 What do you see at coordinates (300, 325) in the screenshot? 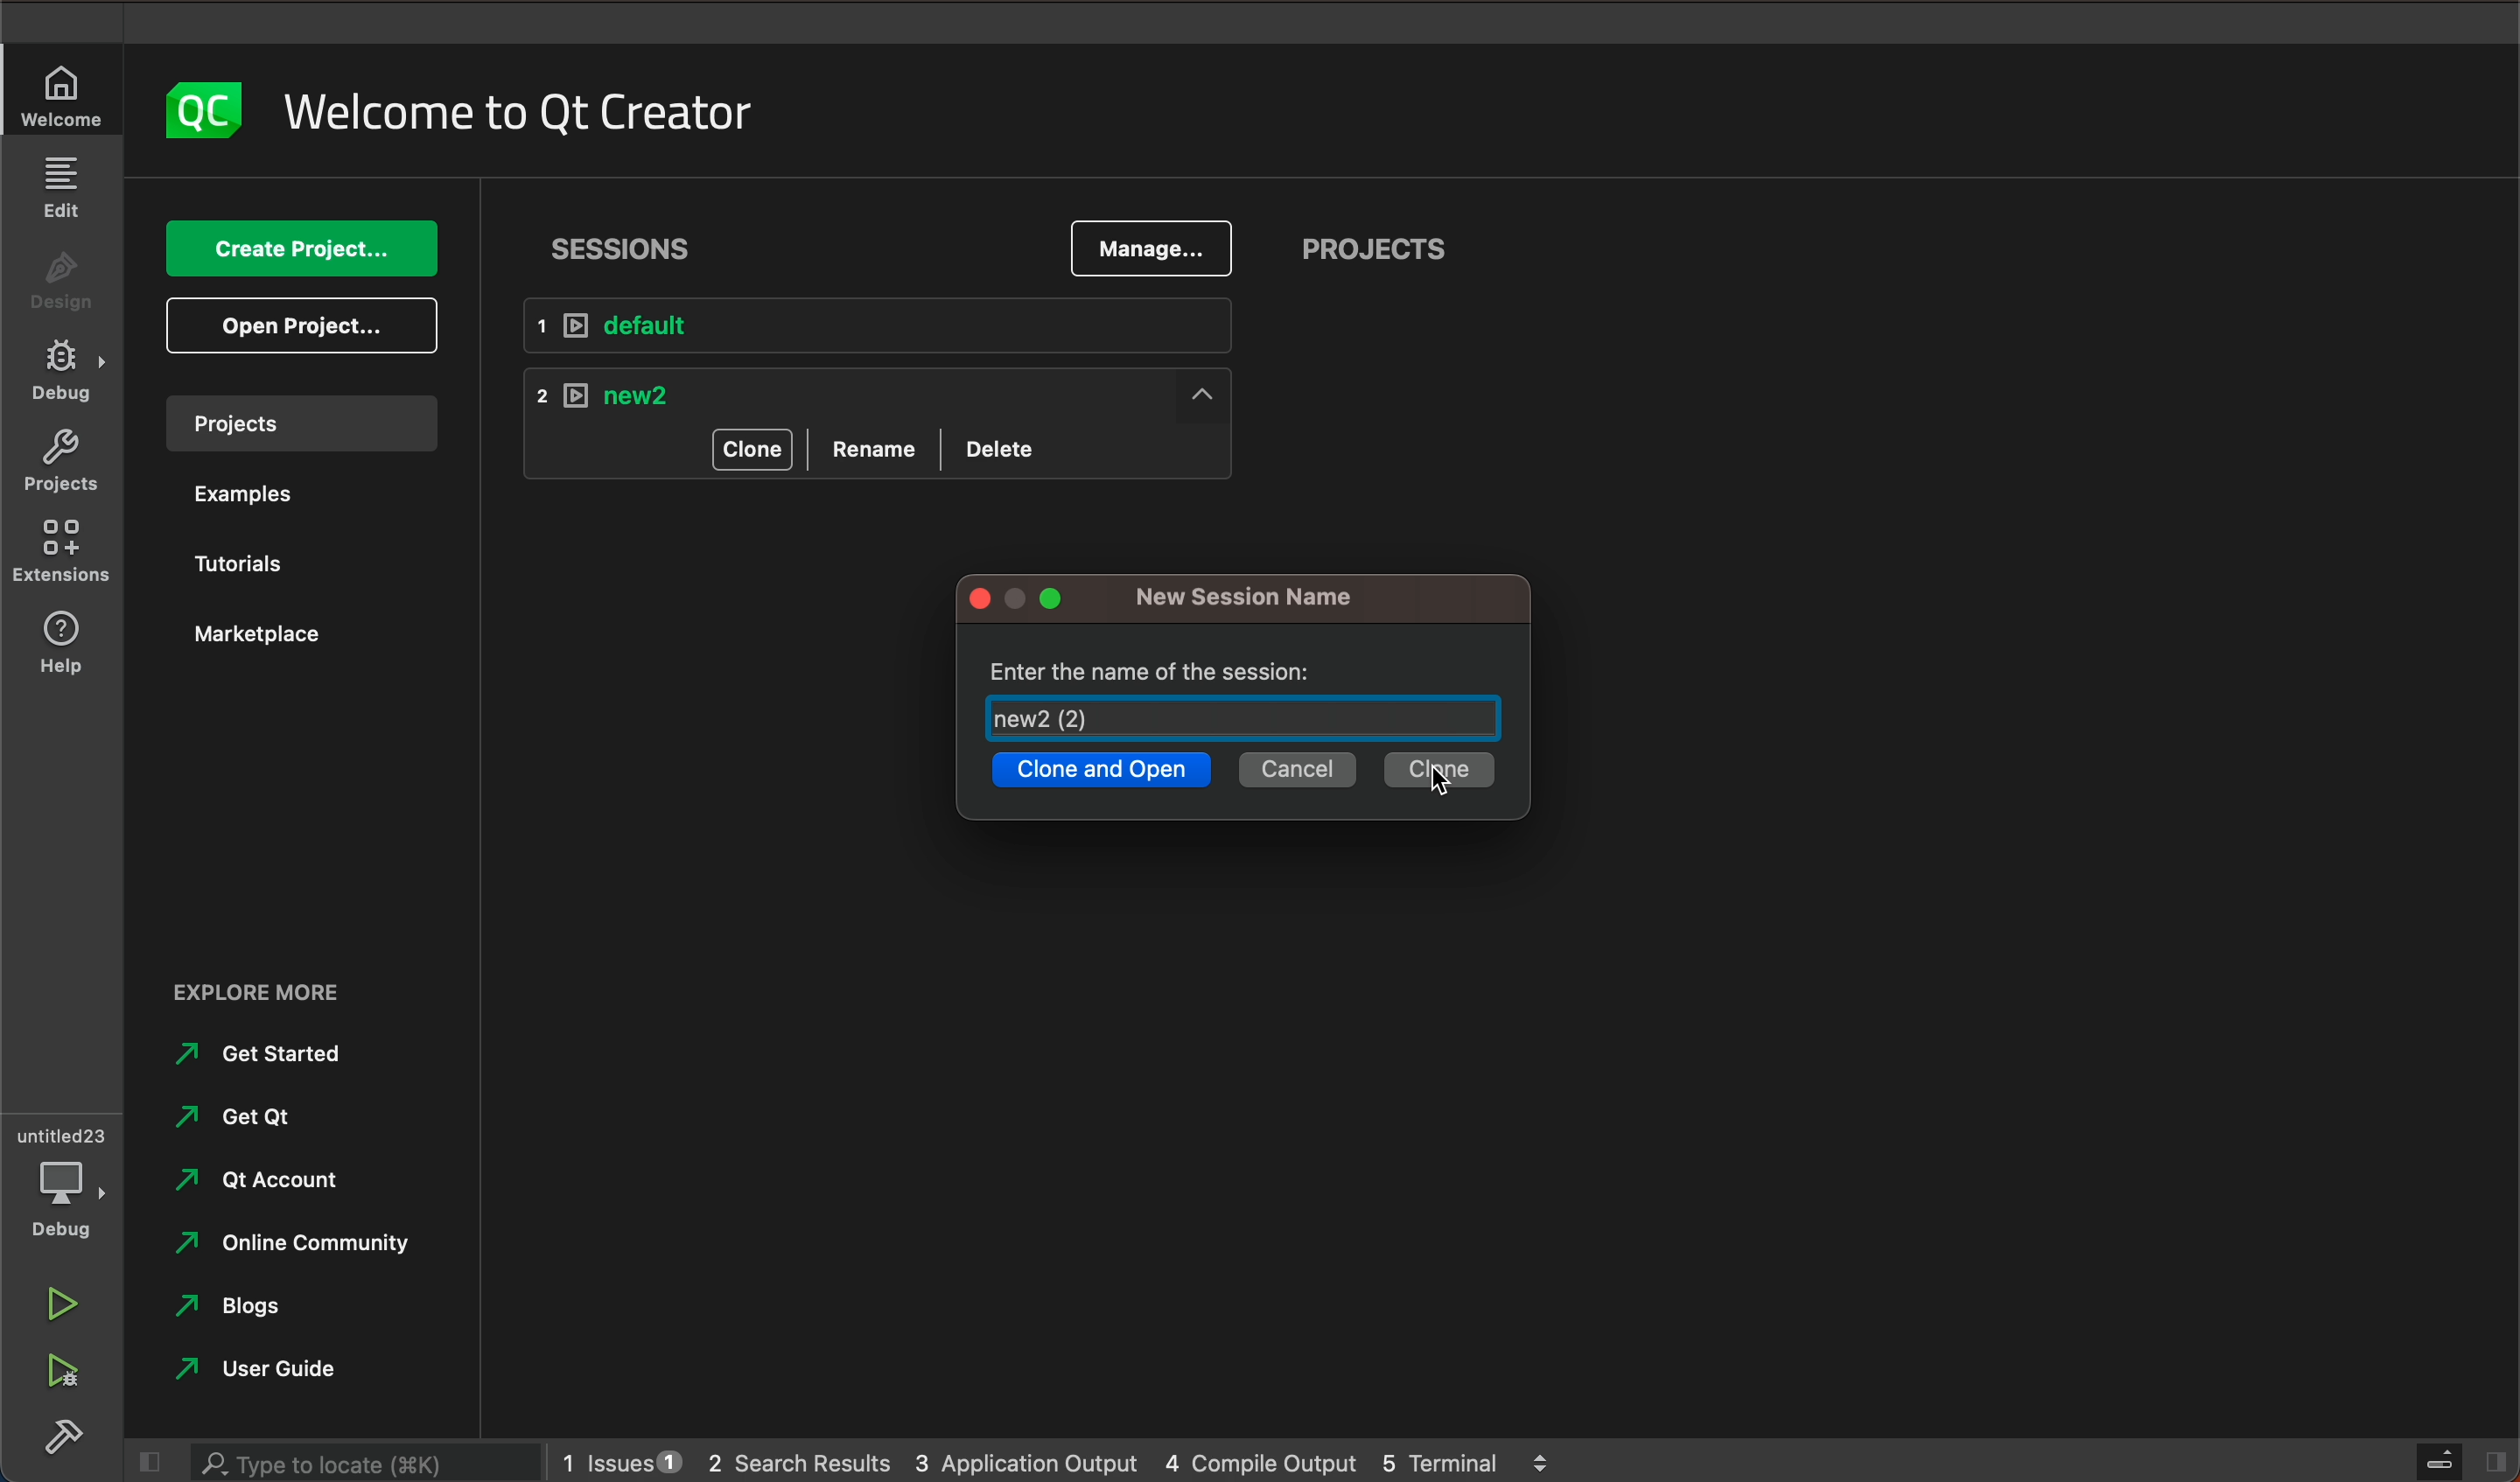
I see `open project` at bounding box center [300, 325].